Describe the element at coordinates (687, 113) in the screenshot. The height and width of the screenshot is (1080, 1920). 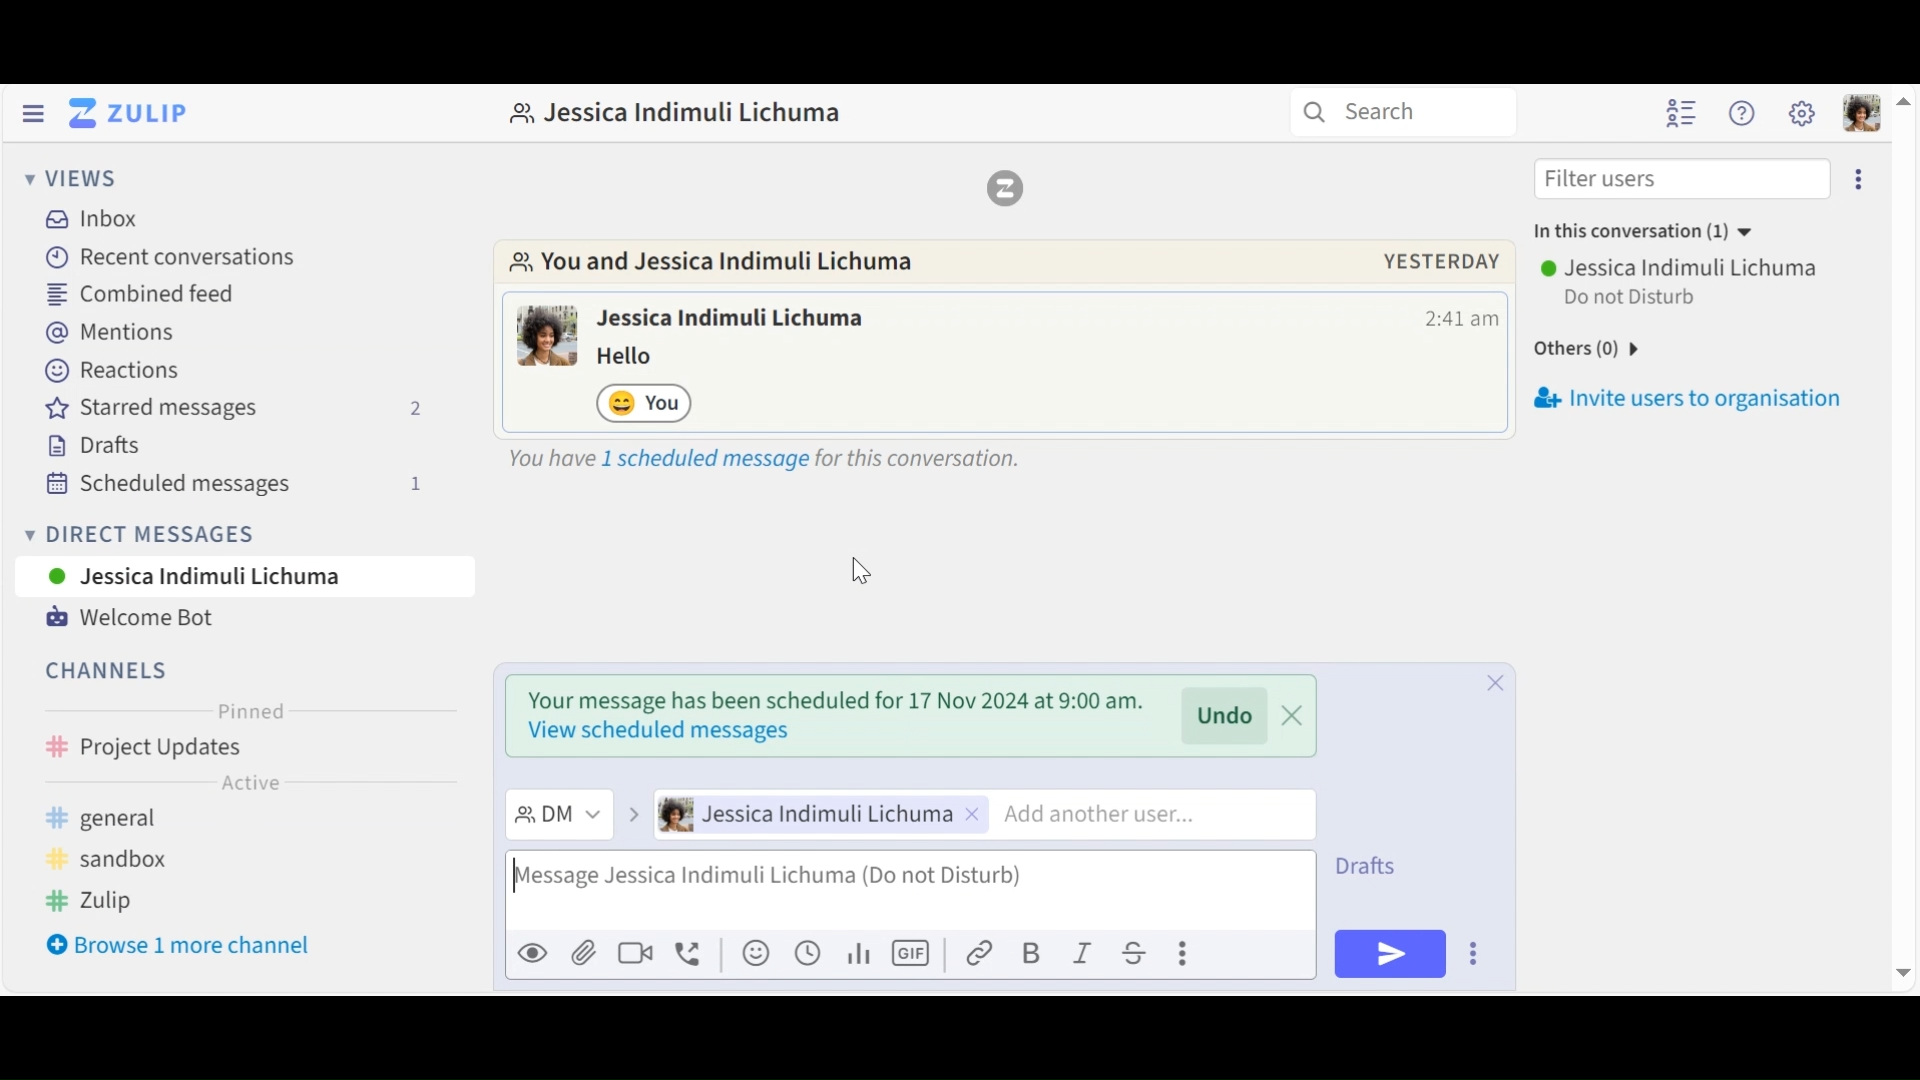
I see `Direct message with user` at that location.